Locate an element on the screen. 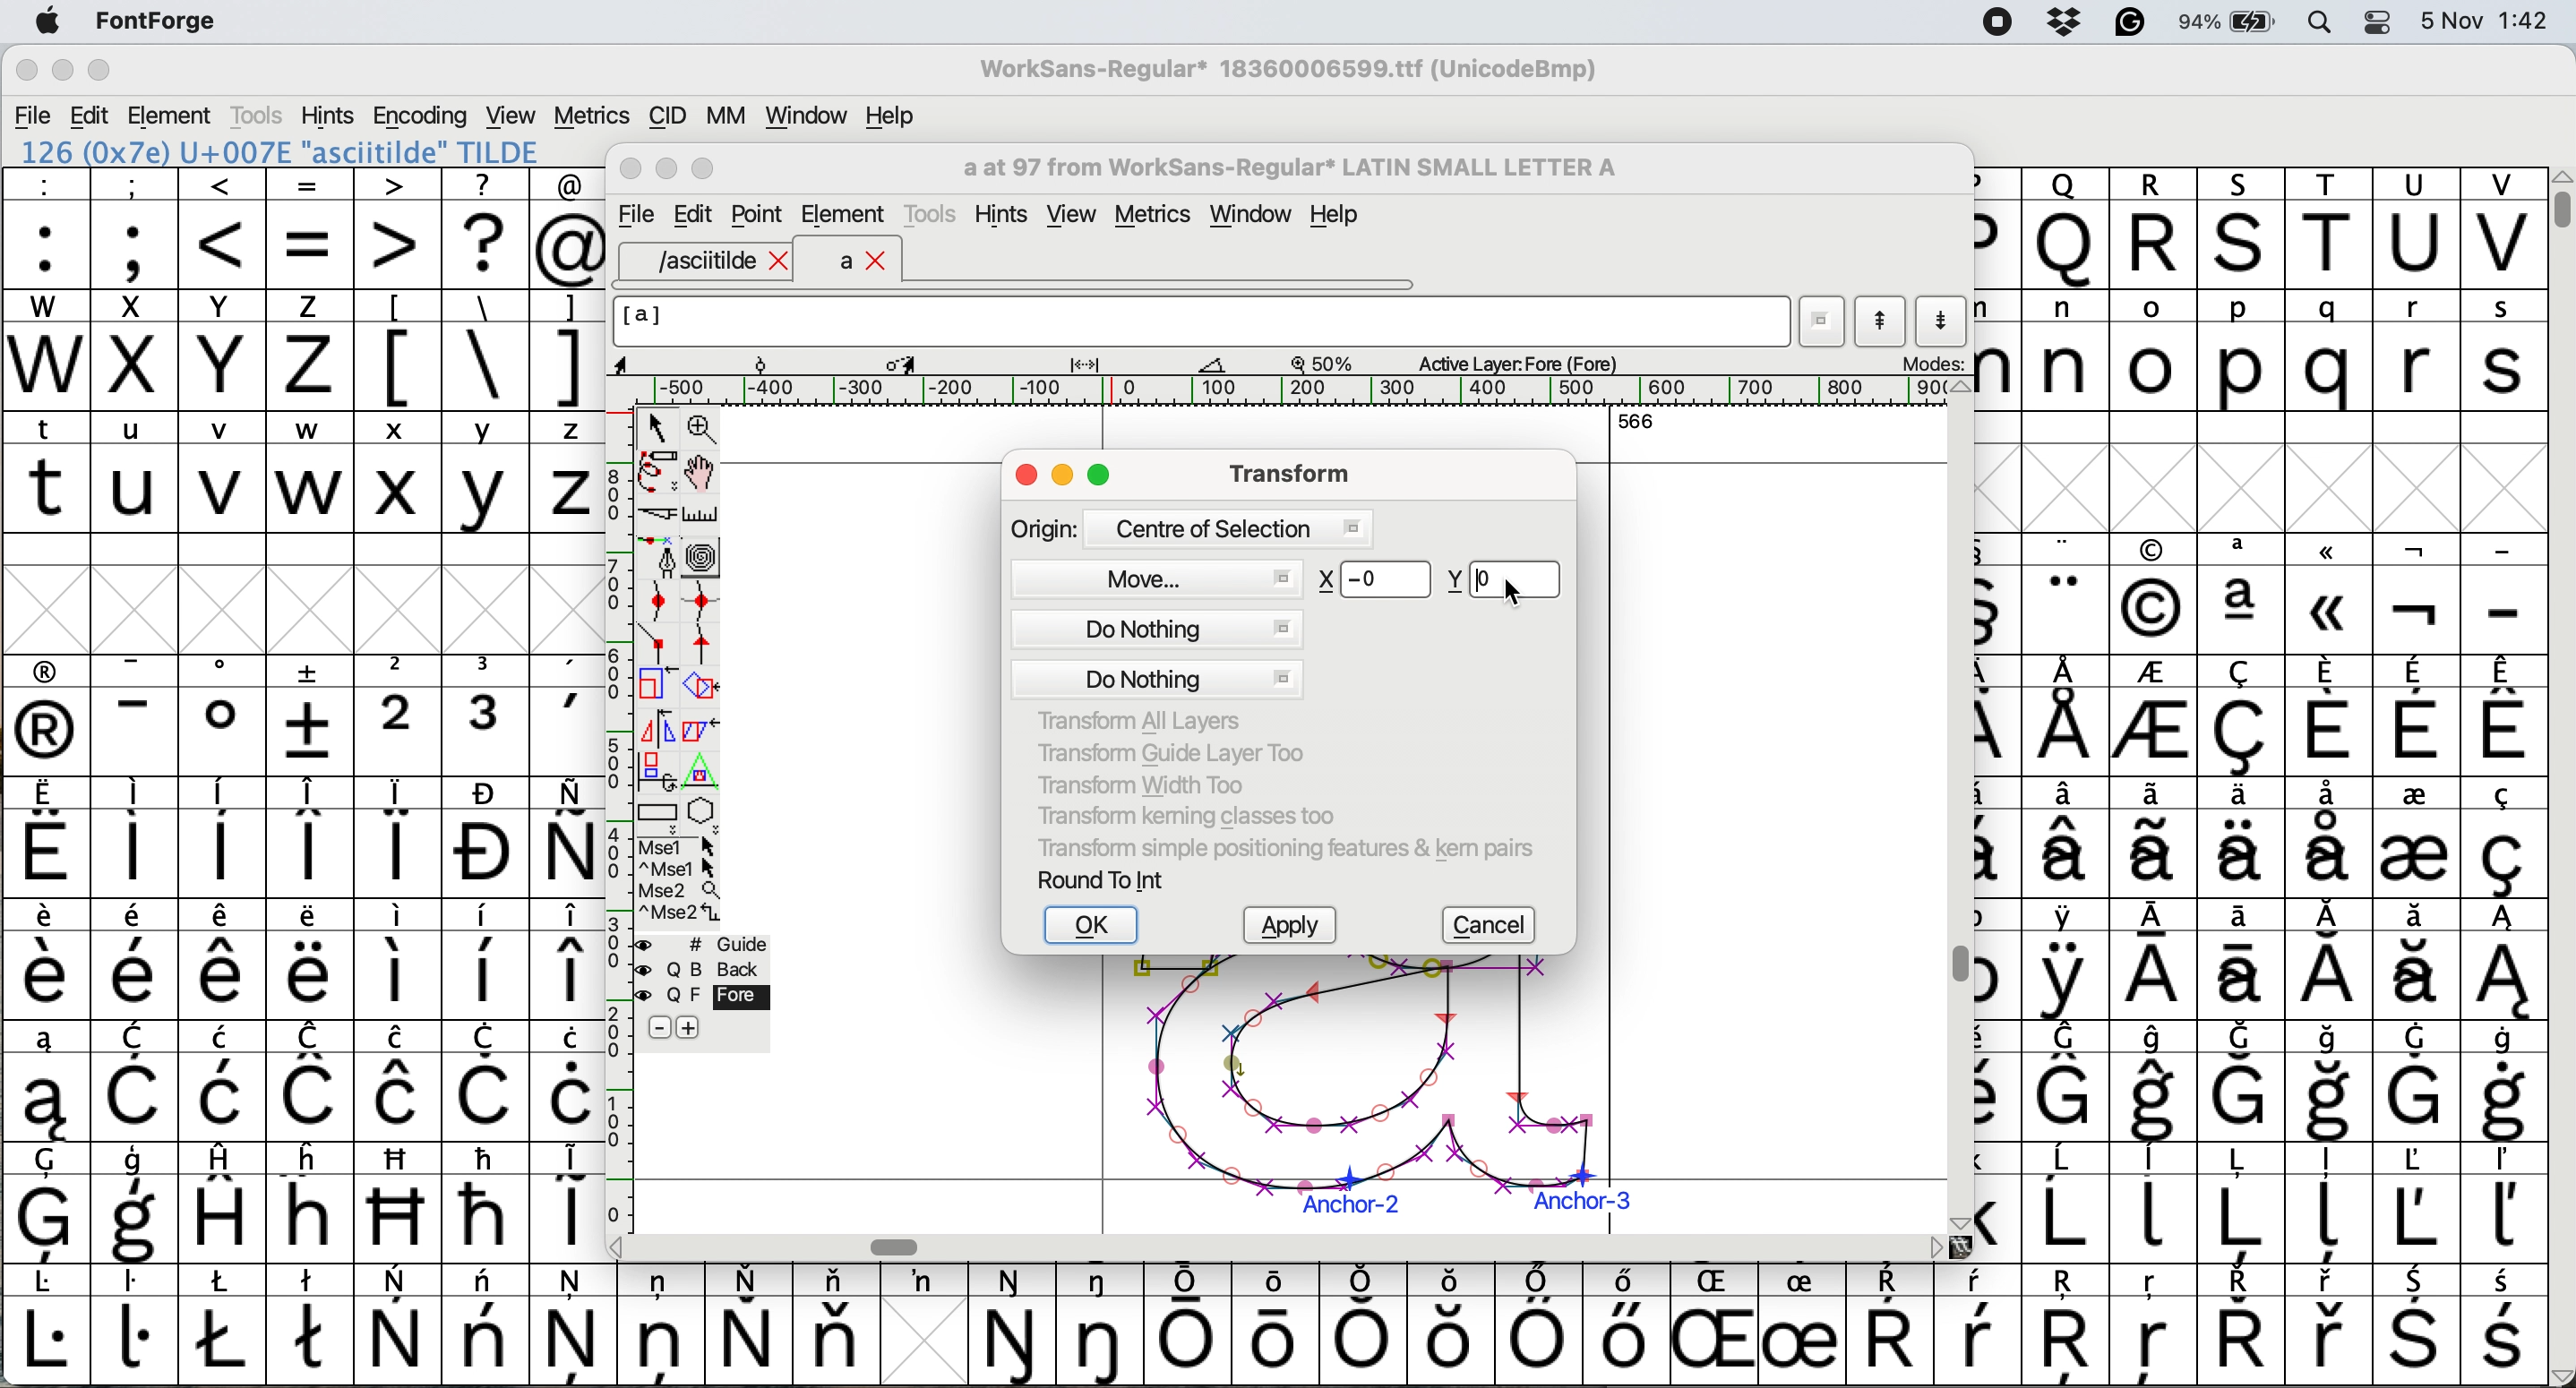  scale selection is located at coordinates (659, 683).